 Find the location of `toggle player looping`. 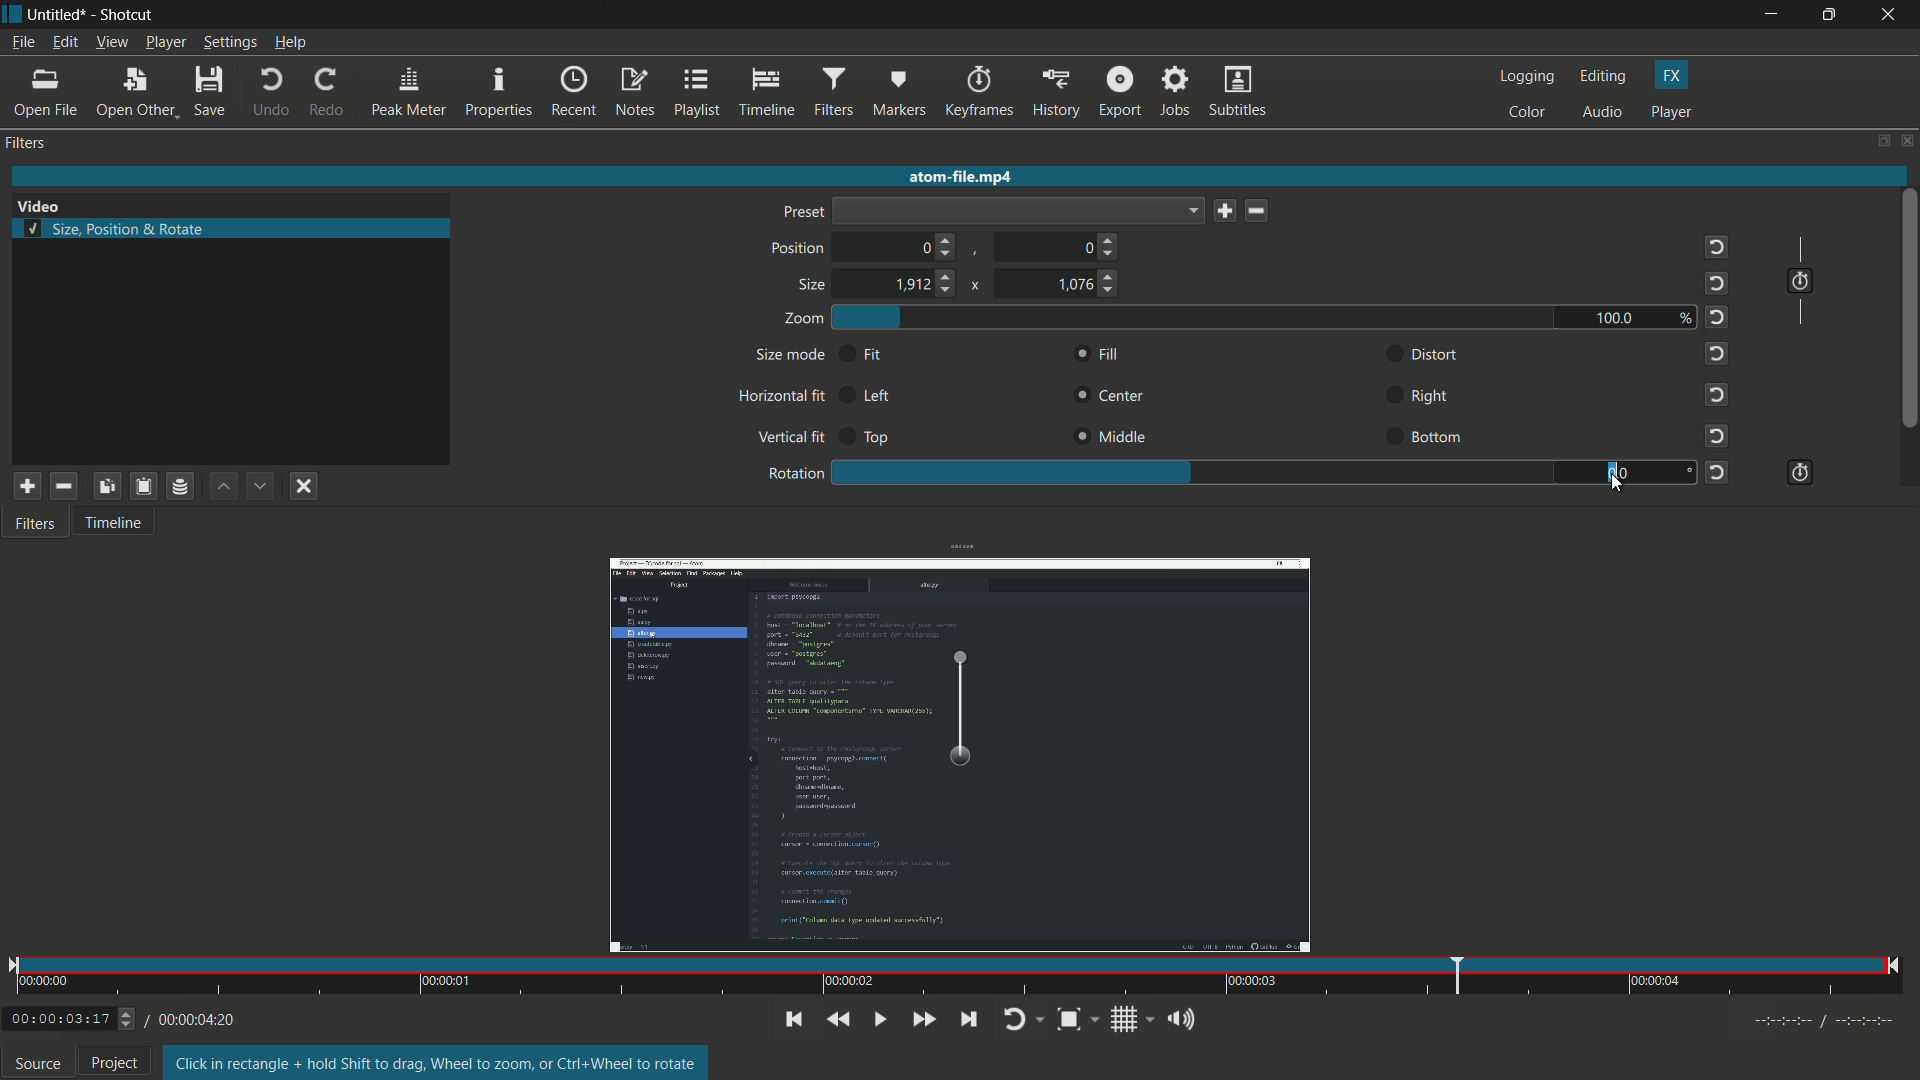

toggle player looping is located at coordinates (1021, 1019).